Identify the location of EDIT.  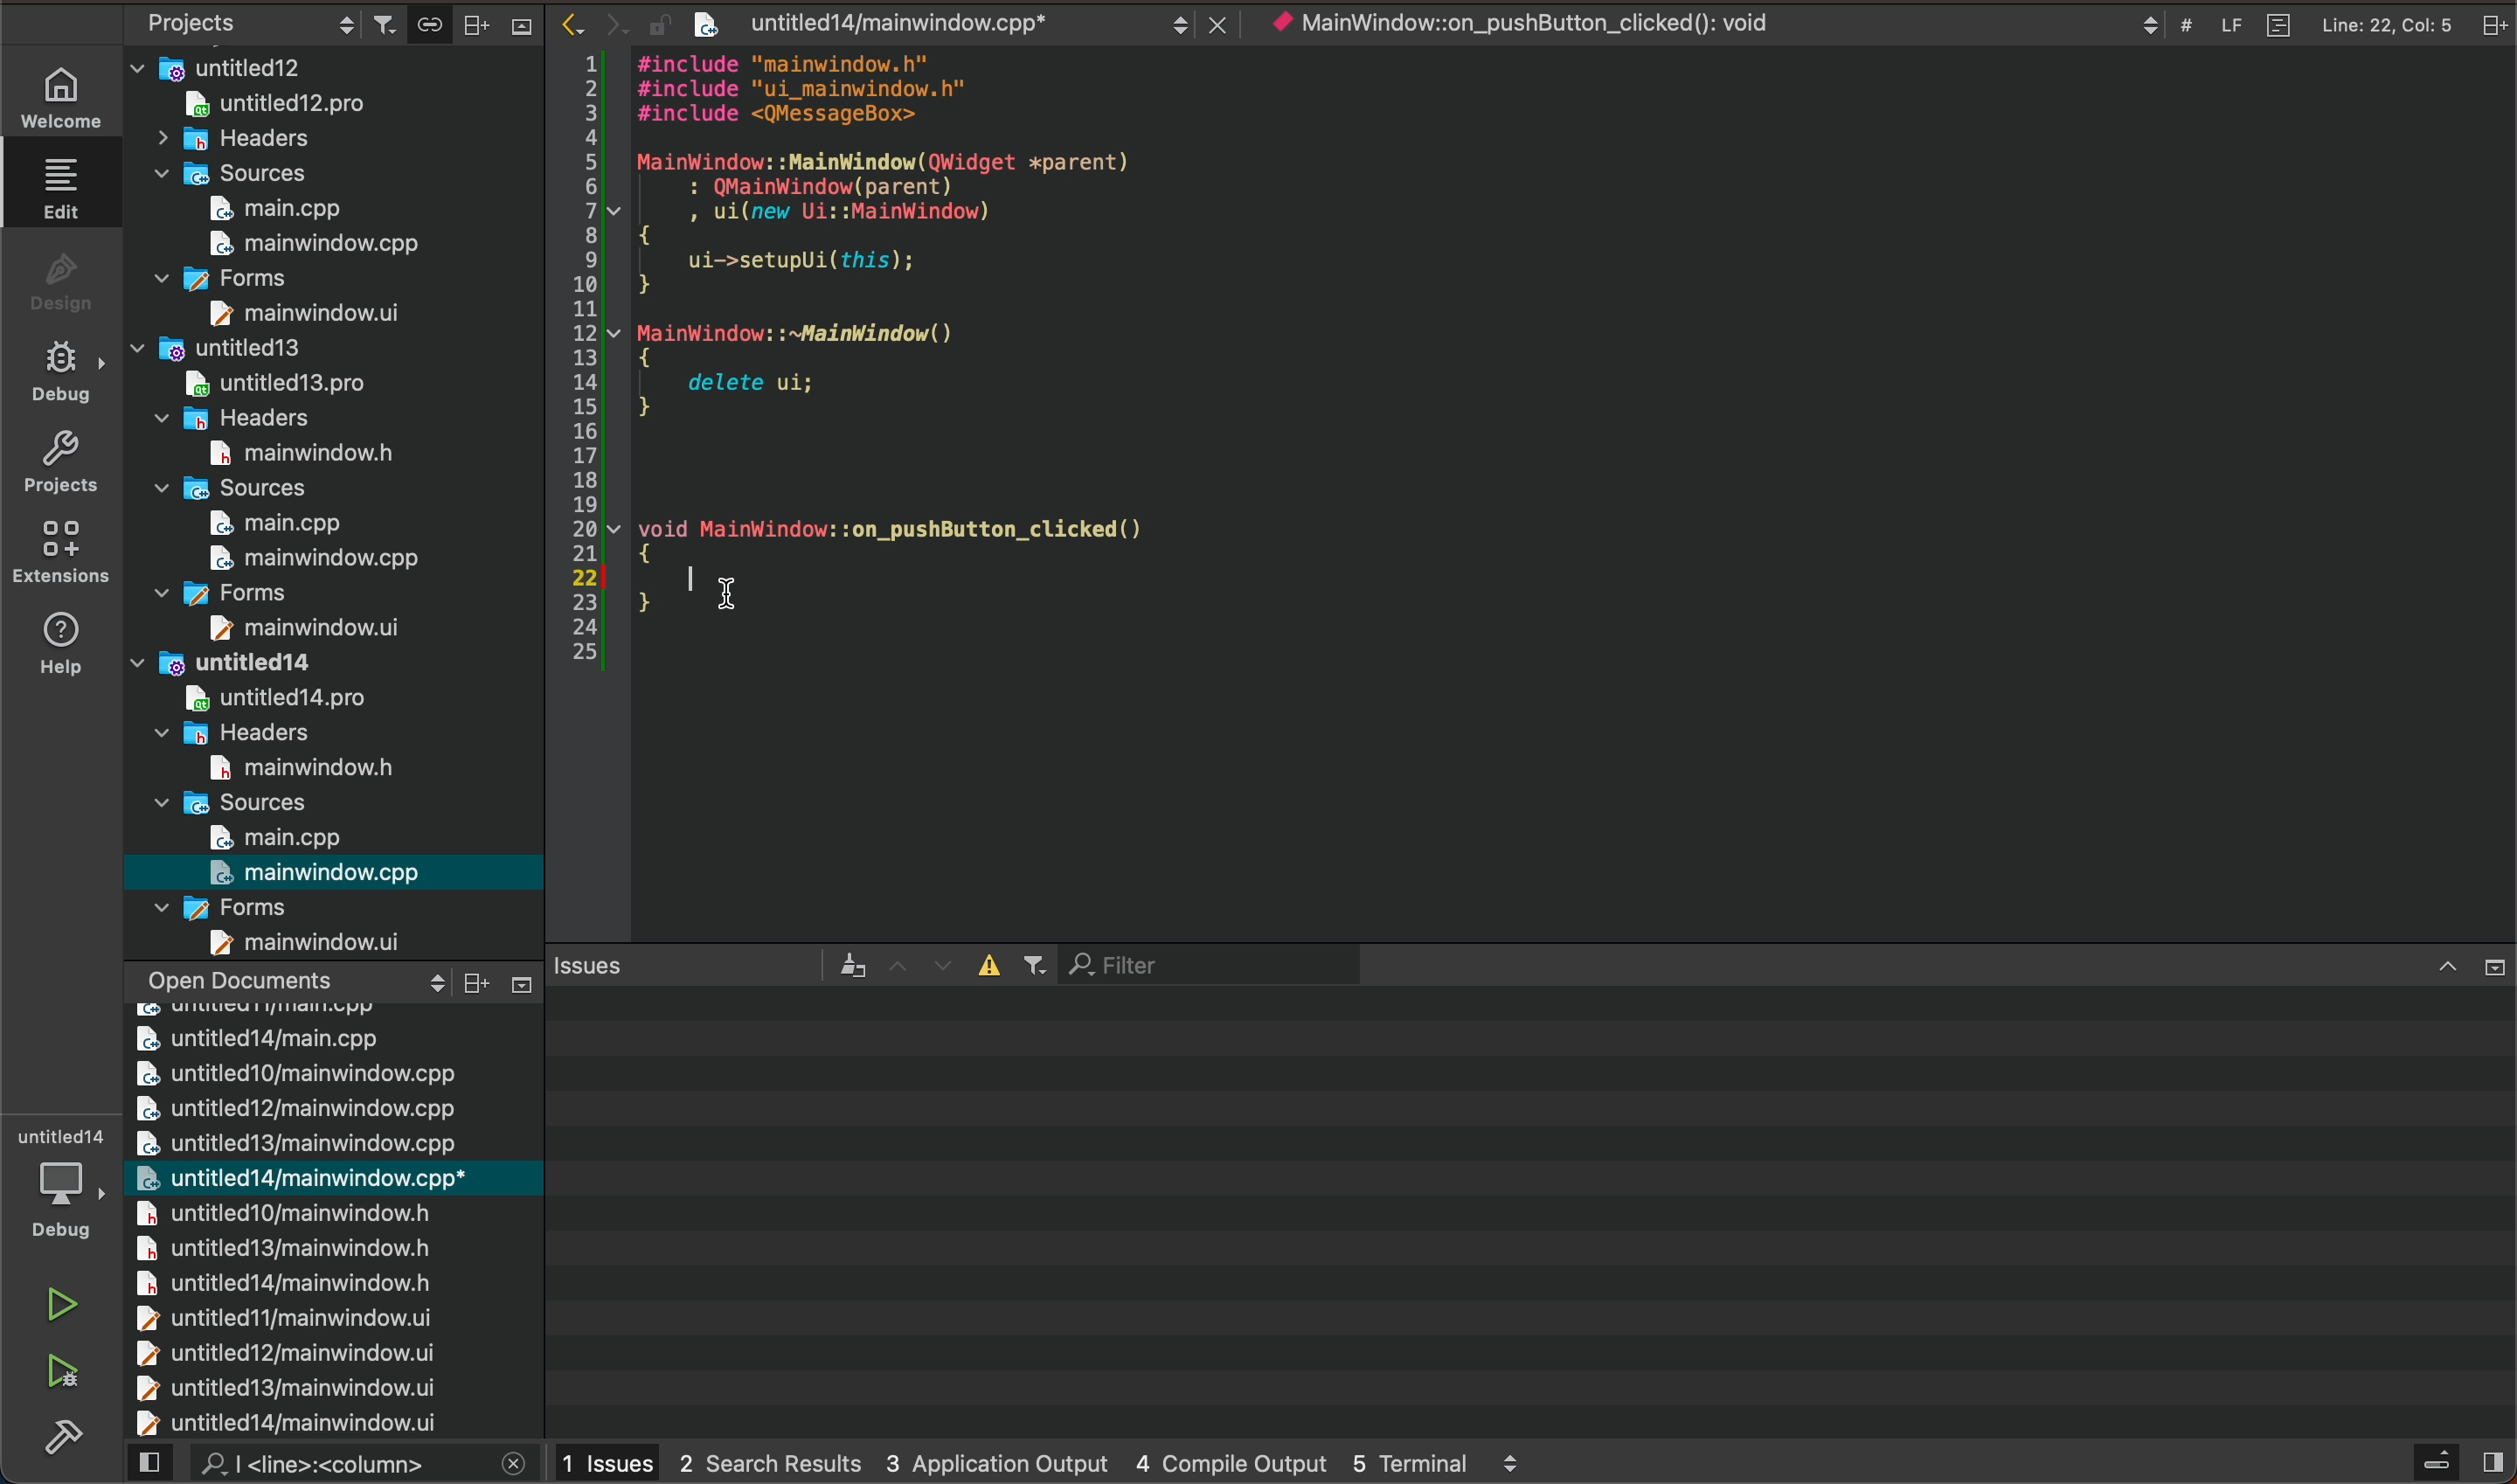
(67, 187).